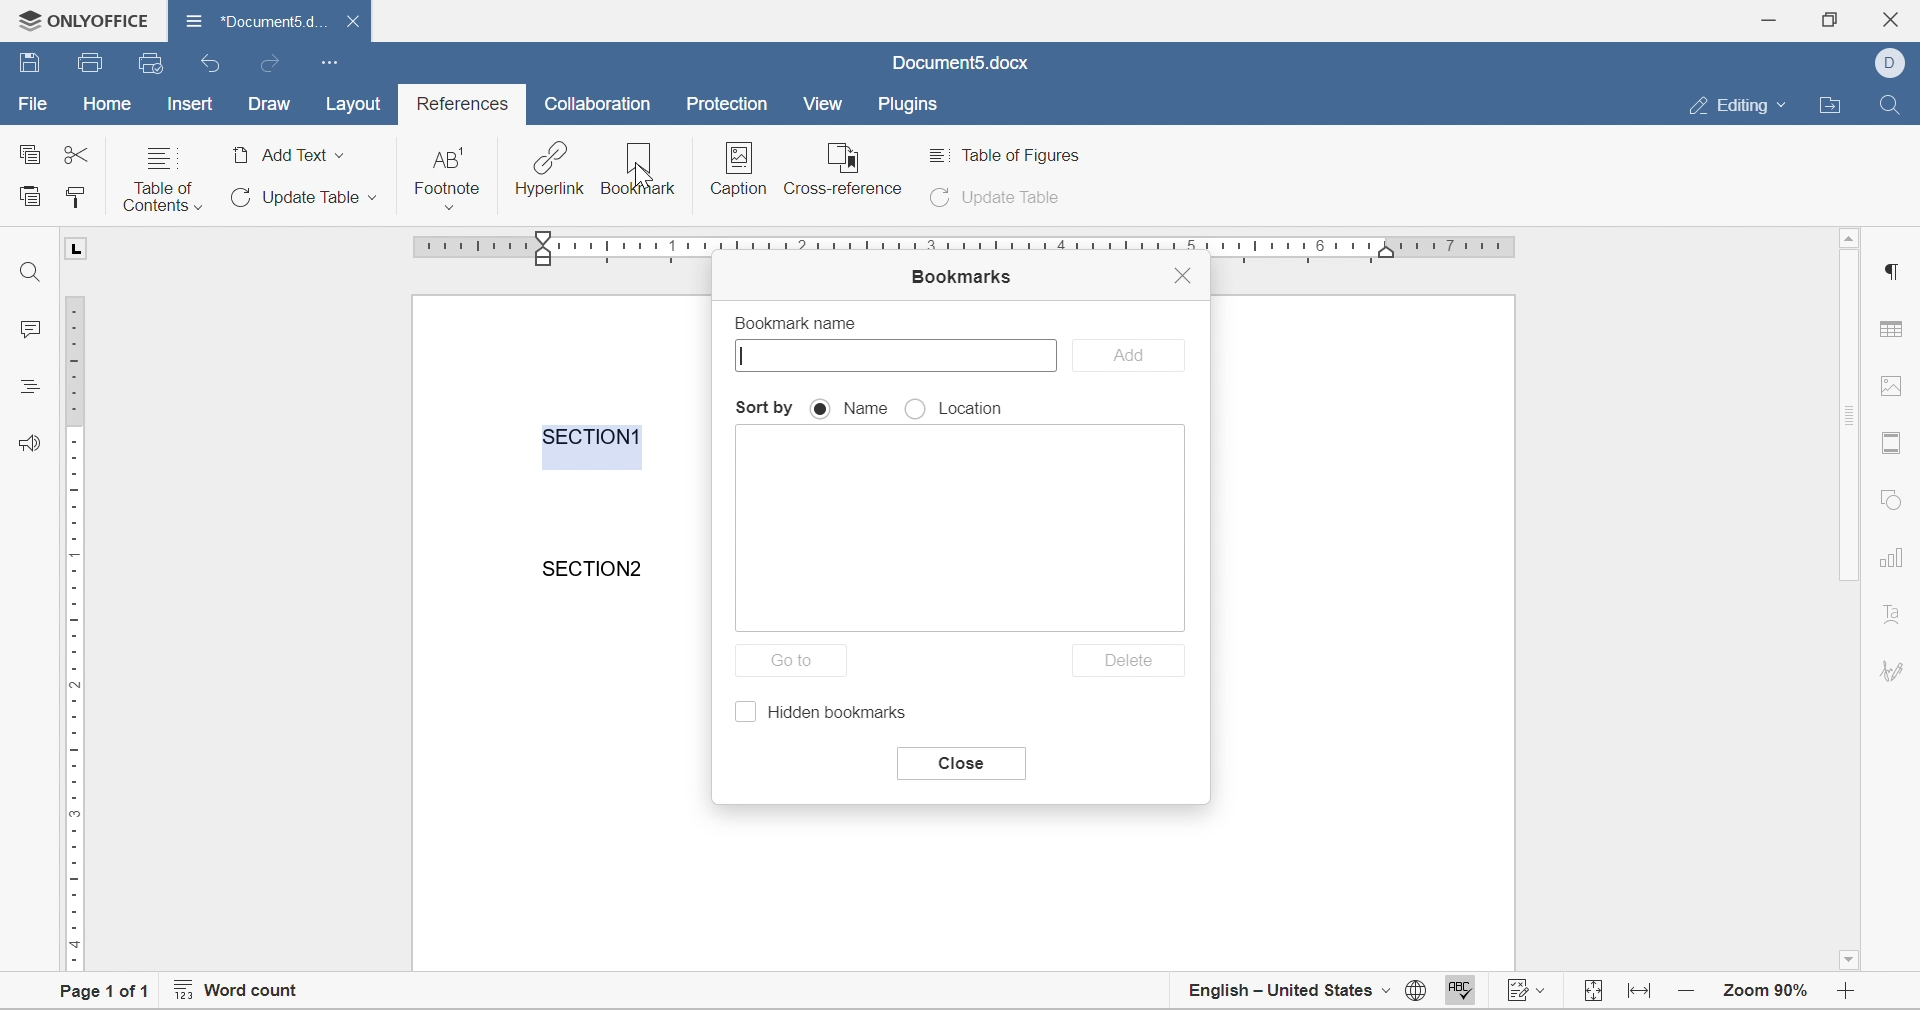 This screenshot has height=1010, width=1920. I want to click on radio button, so click(917, 410).